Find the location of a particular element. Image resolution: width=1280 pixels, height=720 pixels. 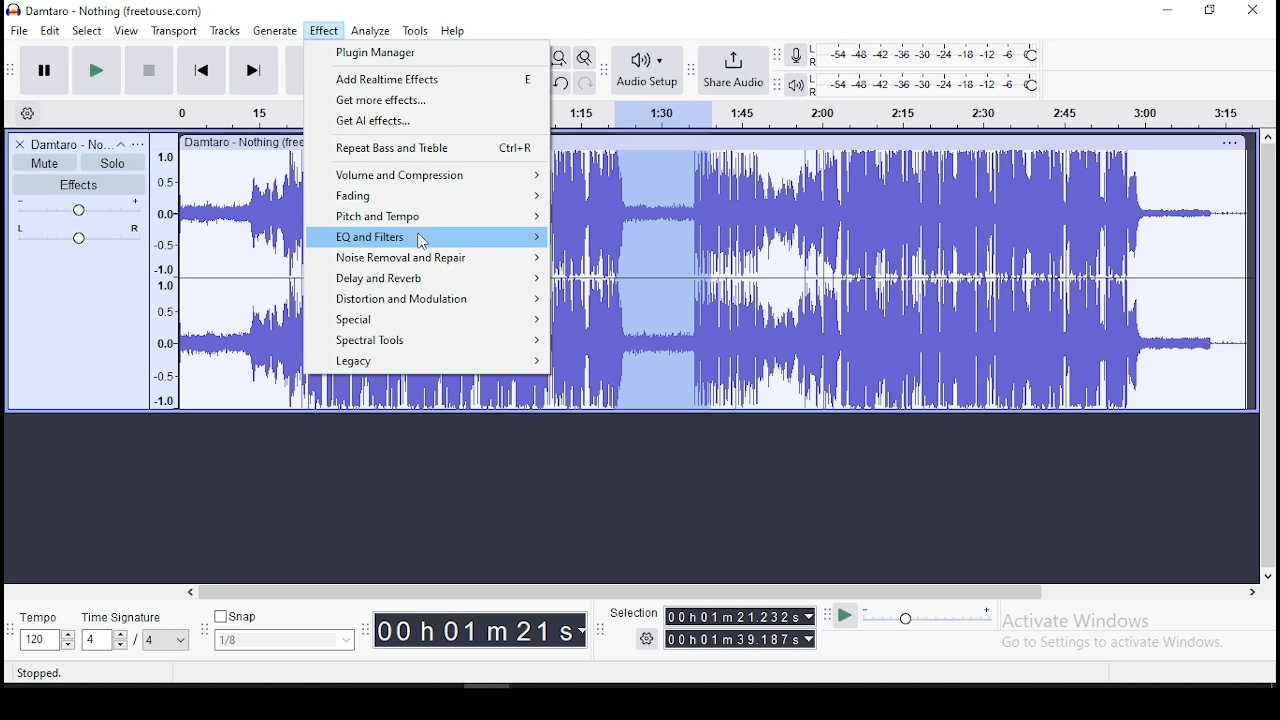

 is located at coordinates (776, 83).